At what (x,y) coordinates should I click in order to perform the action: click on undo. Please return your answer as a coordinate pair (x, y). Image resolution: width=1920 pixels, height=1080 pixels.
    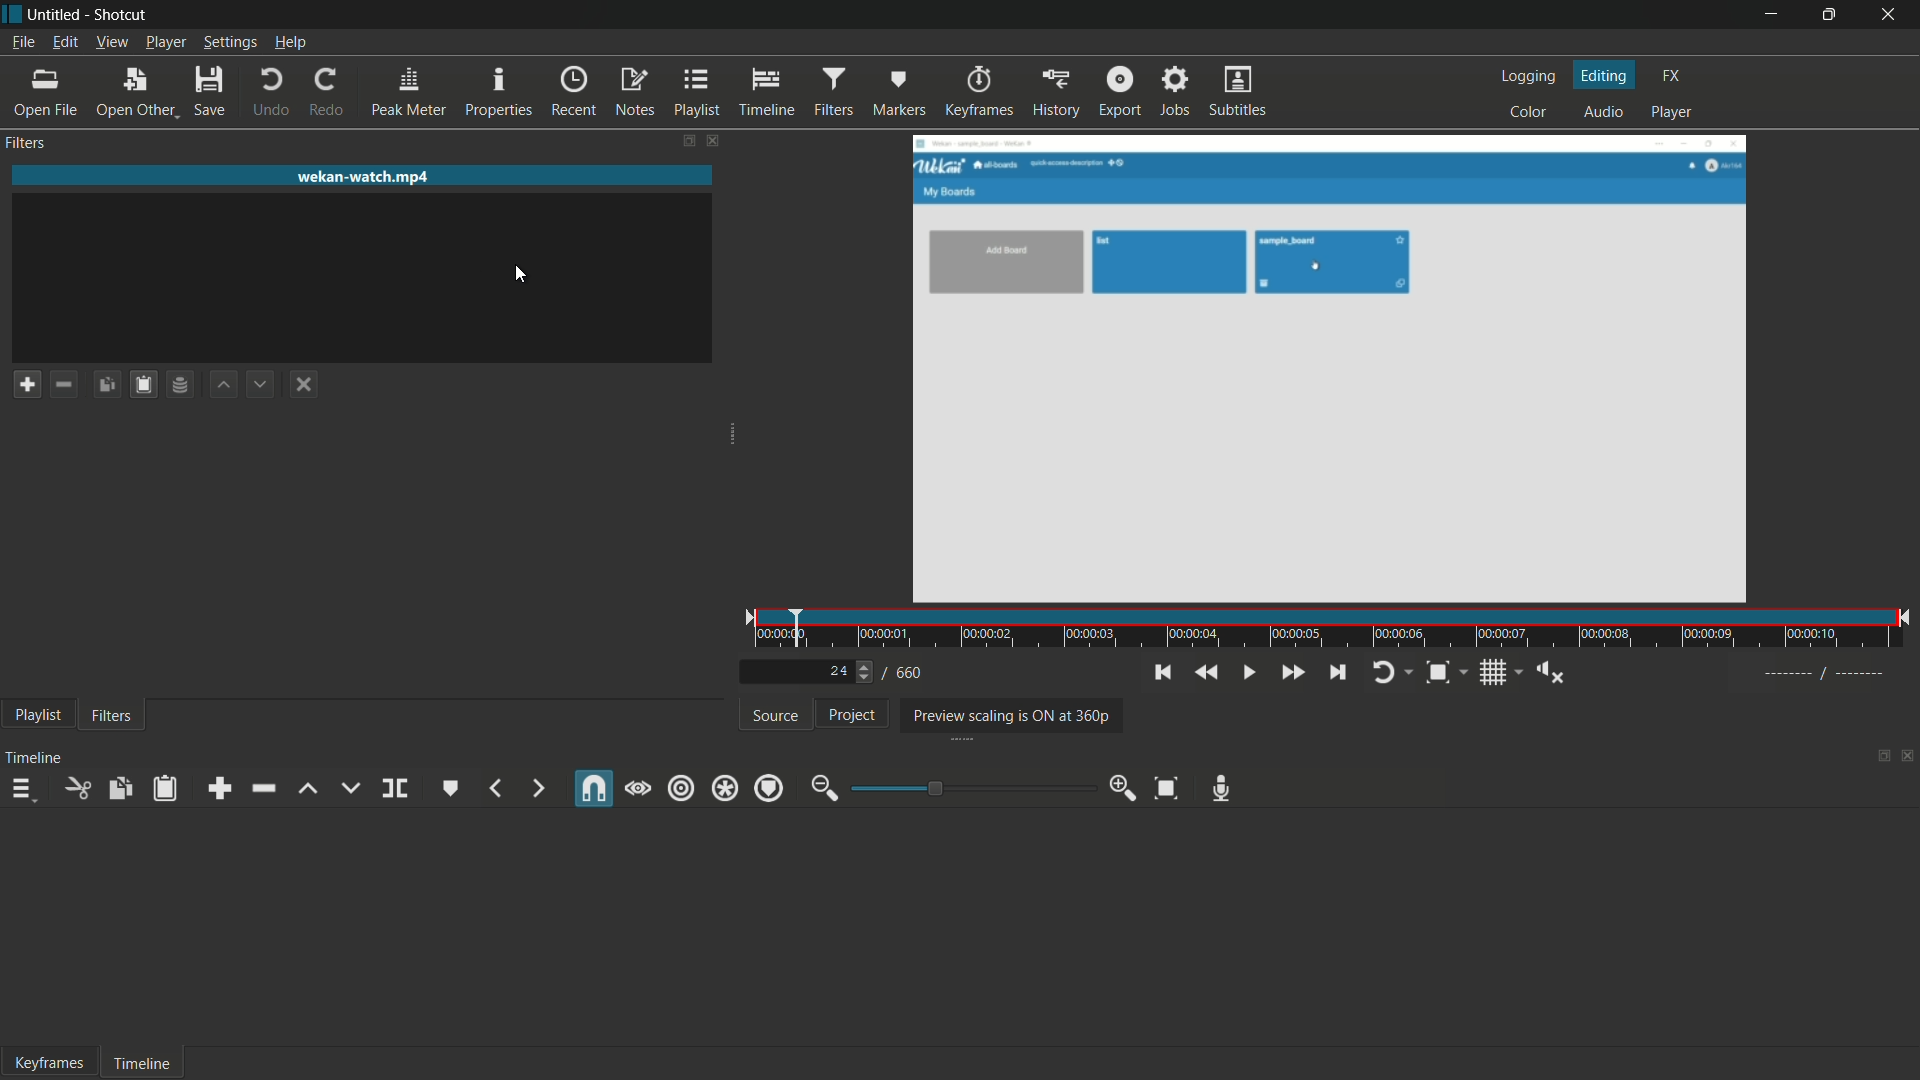
    Looking at the image, I should click on (272, 91).